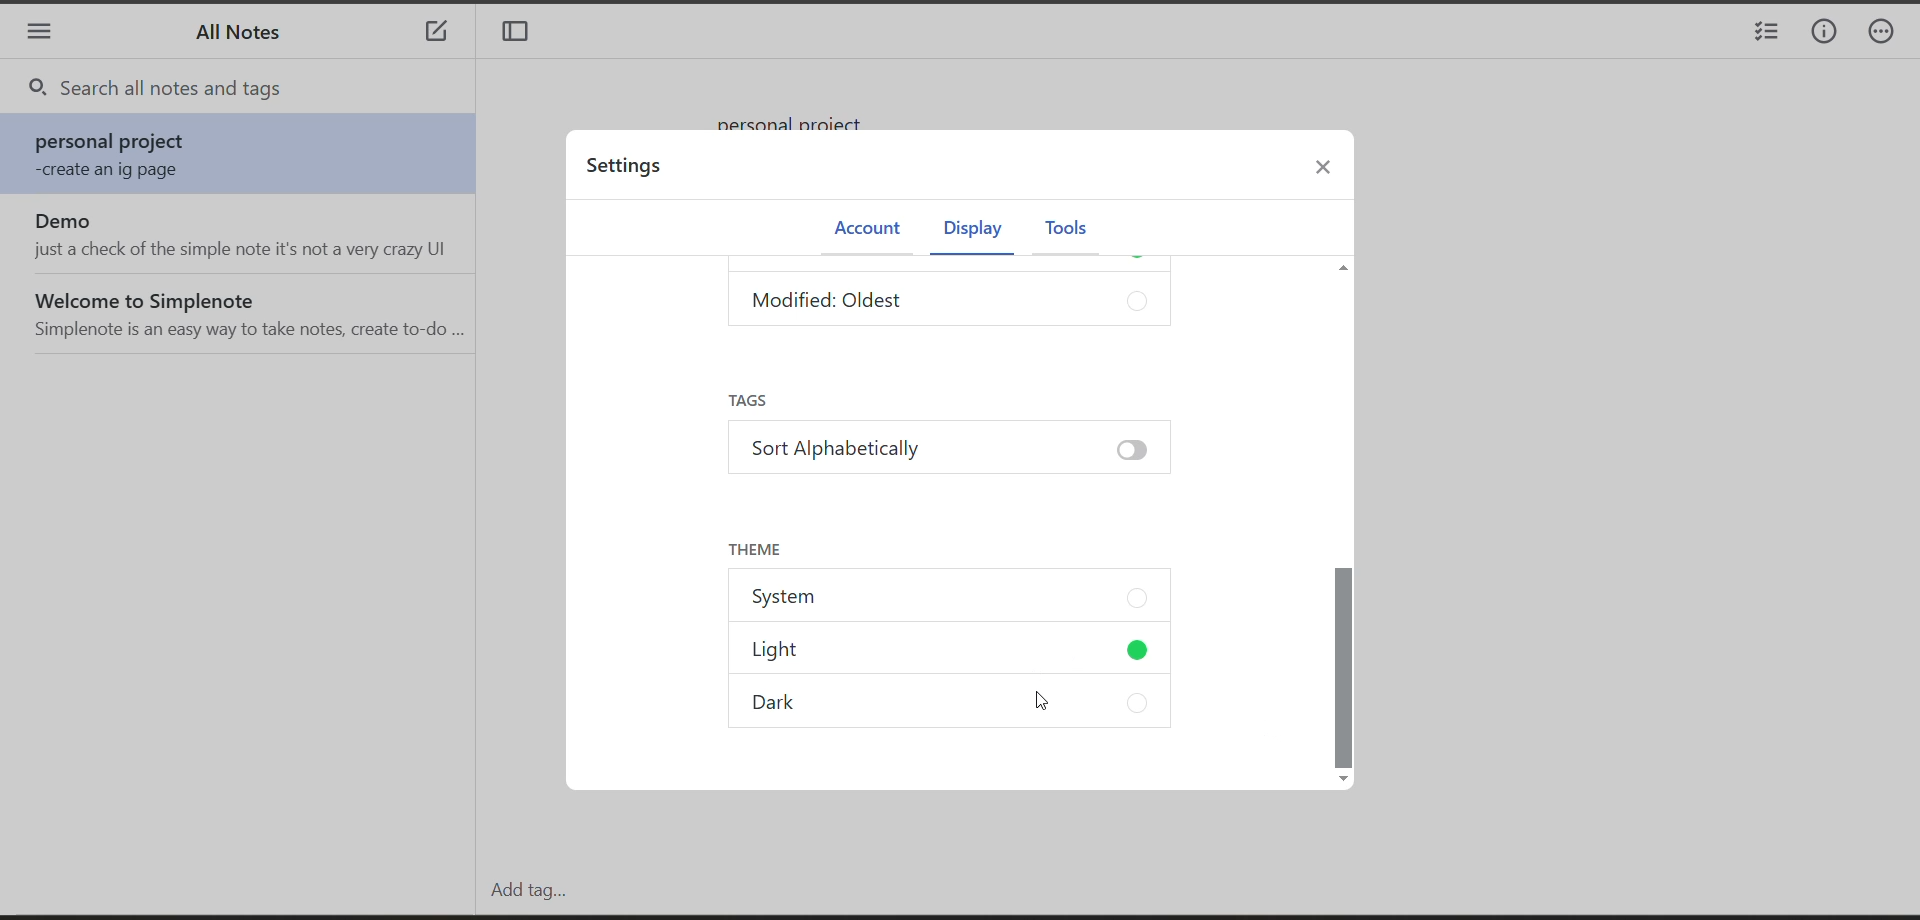  I want to click on cursor, so click(1043, 703).